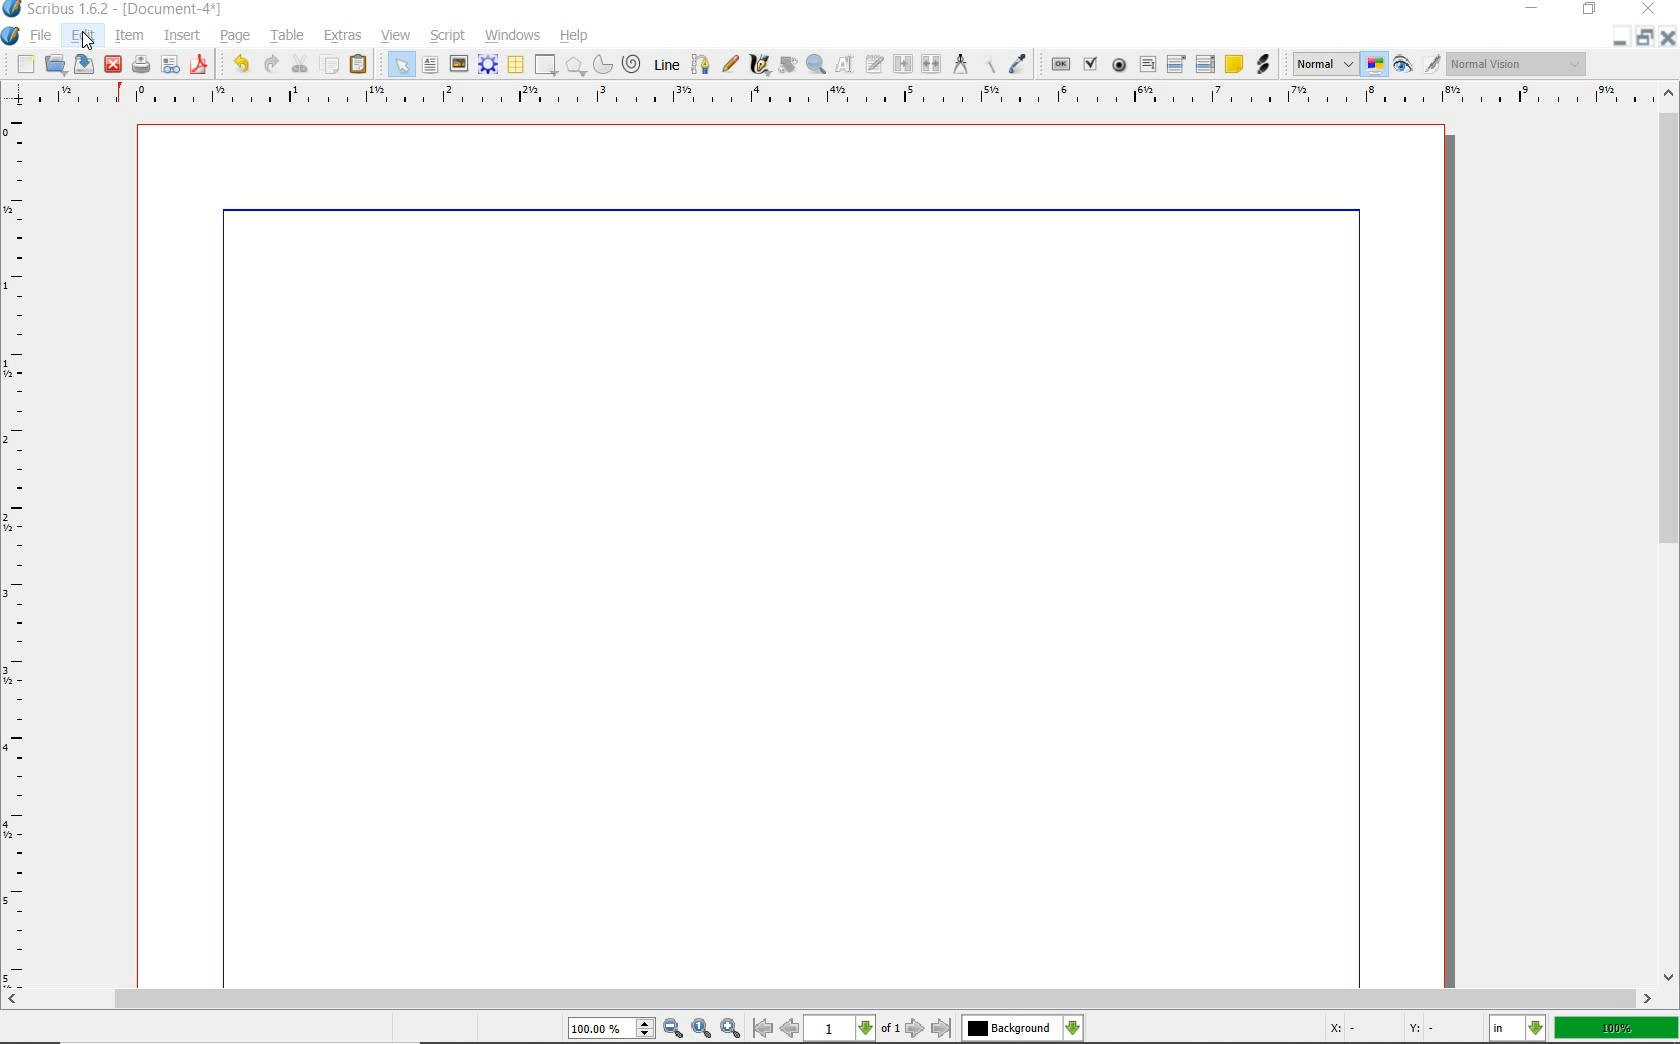 The width and height of the screenshot is (1680, 1044). I want to click on zoom in or zoom out, so click(816, 64).